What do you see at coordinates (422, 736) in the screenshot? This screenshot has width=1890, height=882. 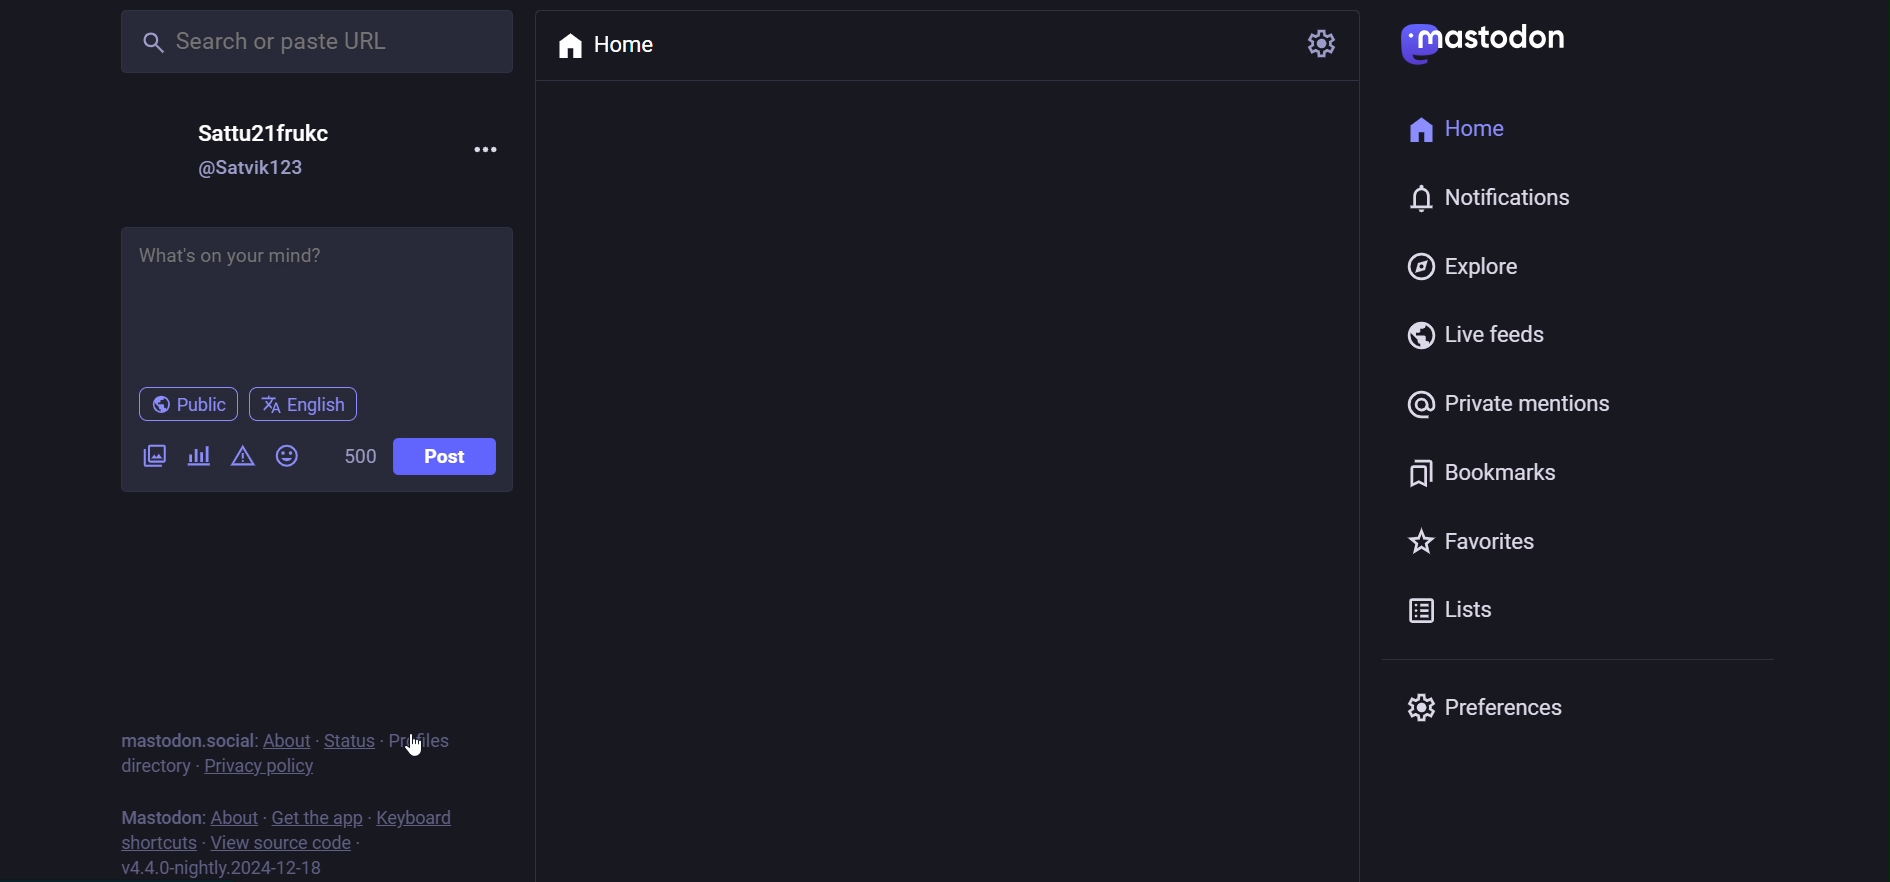 I see `profile` at bounding box center [422, 736].